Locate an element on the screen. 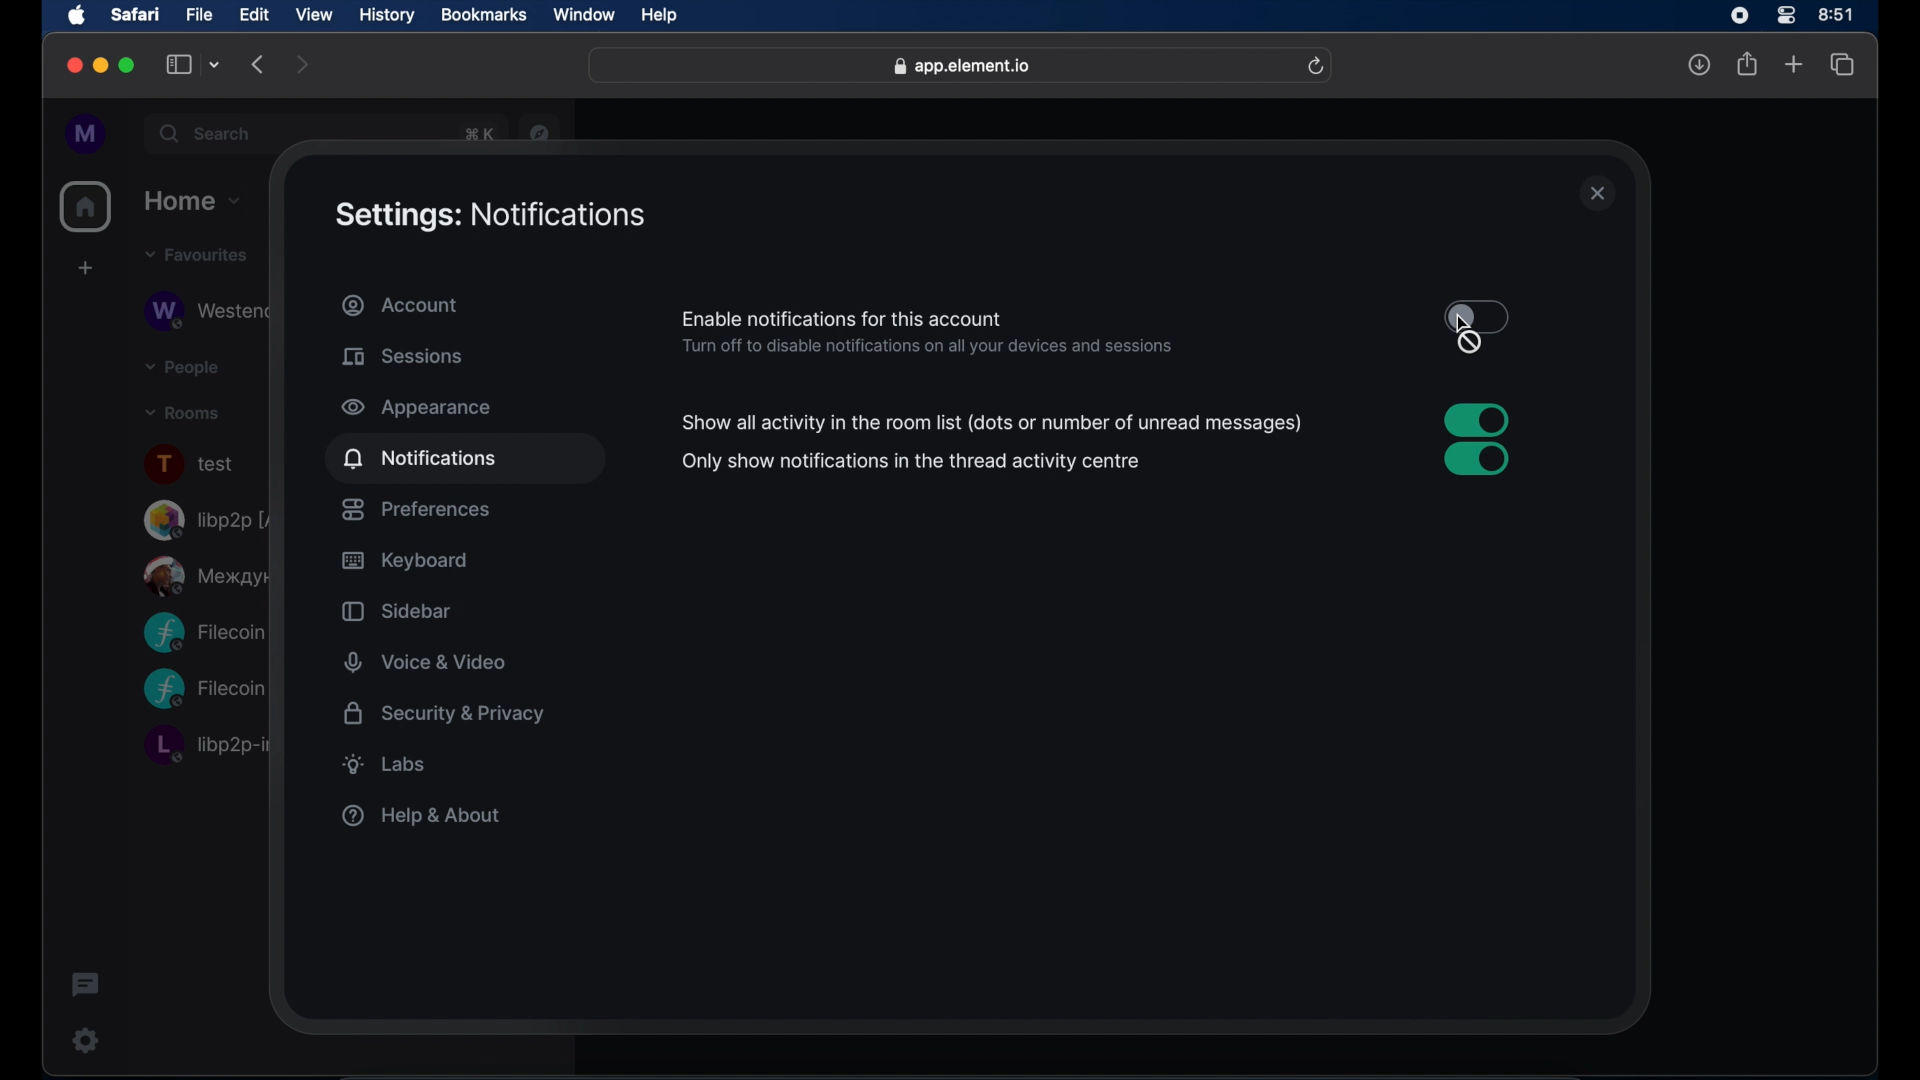  screen recorder icon is located at coordinates (1741, 16).